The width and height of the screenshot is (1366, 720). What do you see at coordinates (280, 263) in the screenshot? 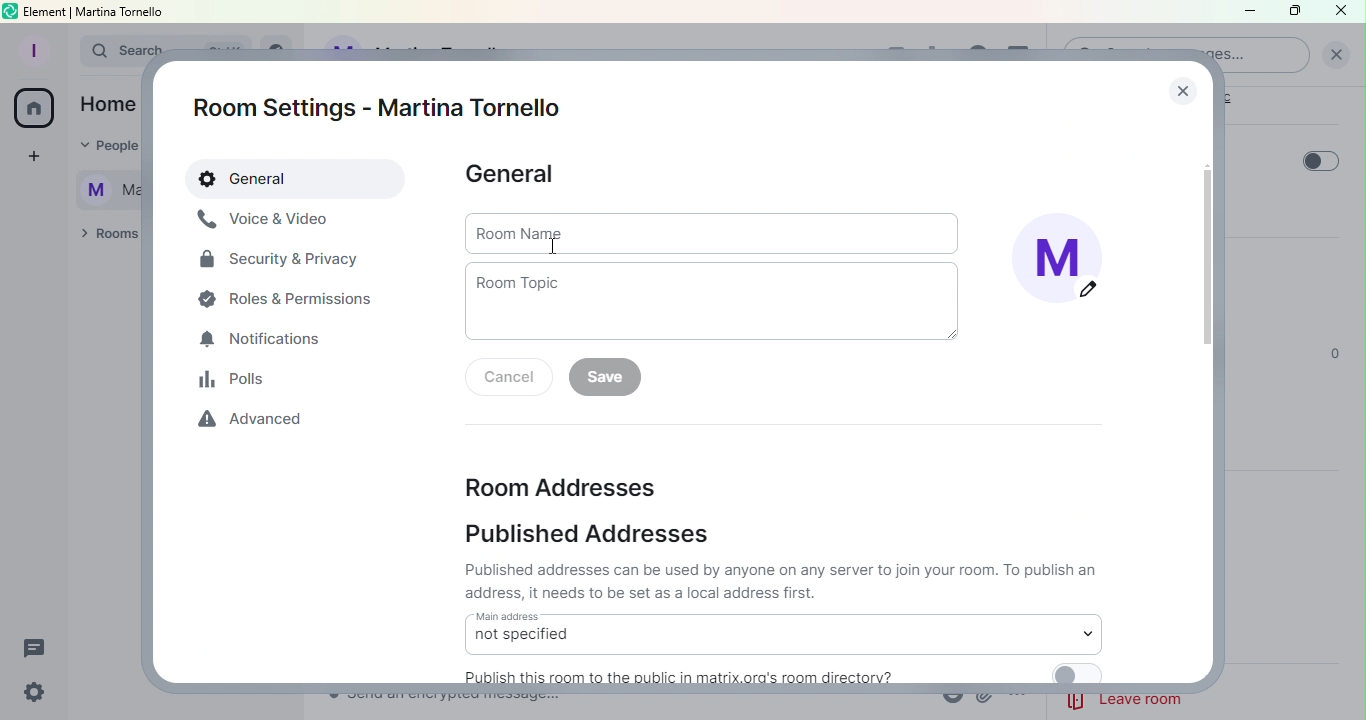
I see `Security and Privacy` at bounding box center [280, 263].